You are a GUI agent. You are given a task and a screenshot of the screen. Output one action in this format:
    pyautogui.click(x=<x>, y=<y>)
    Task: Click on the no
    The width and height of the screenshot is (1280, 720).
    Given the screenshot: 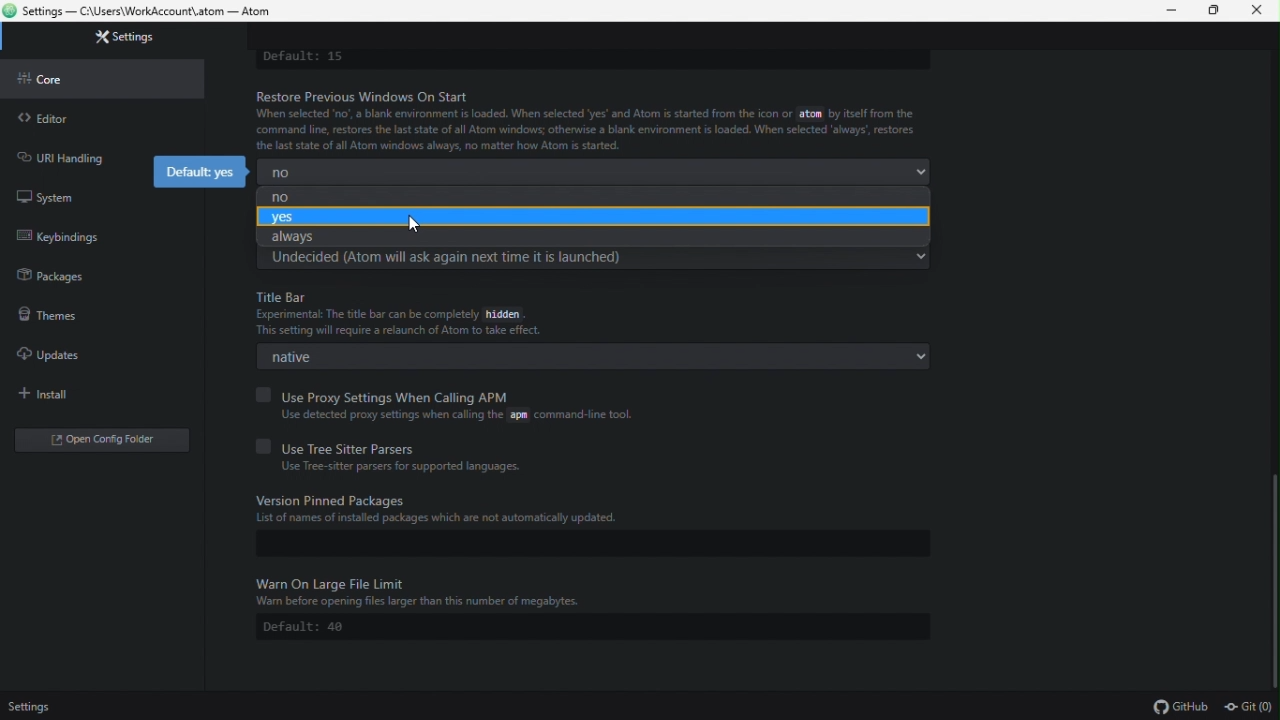 What is the action you would take?
    pyautogui.click(x=597, y=172)
    